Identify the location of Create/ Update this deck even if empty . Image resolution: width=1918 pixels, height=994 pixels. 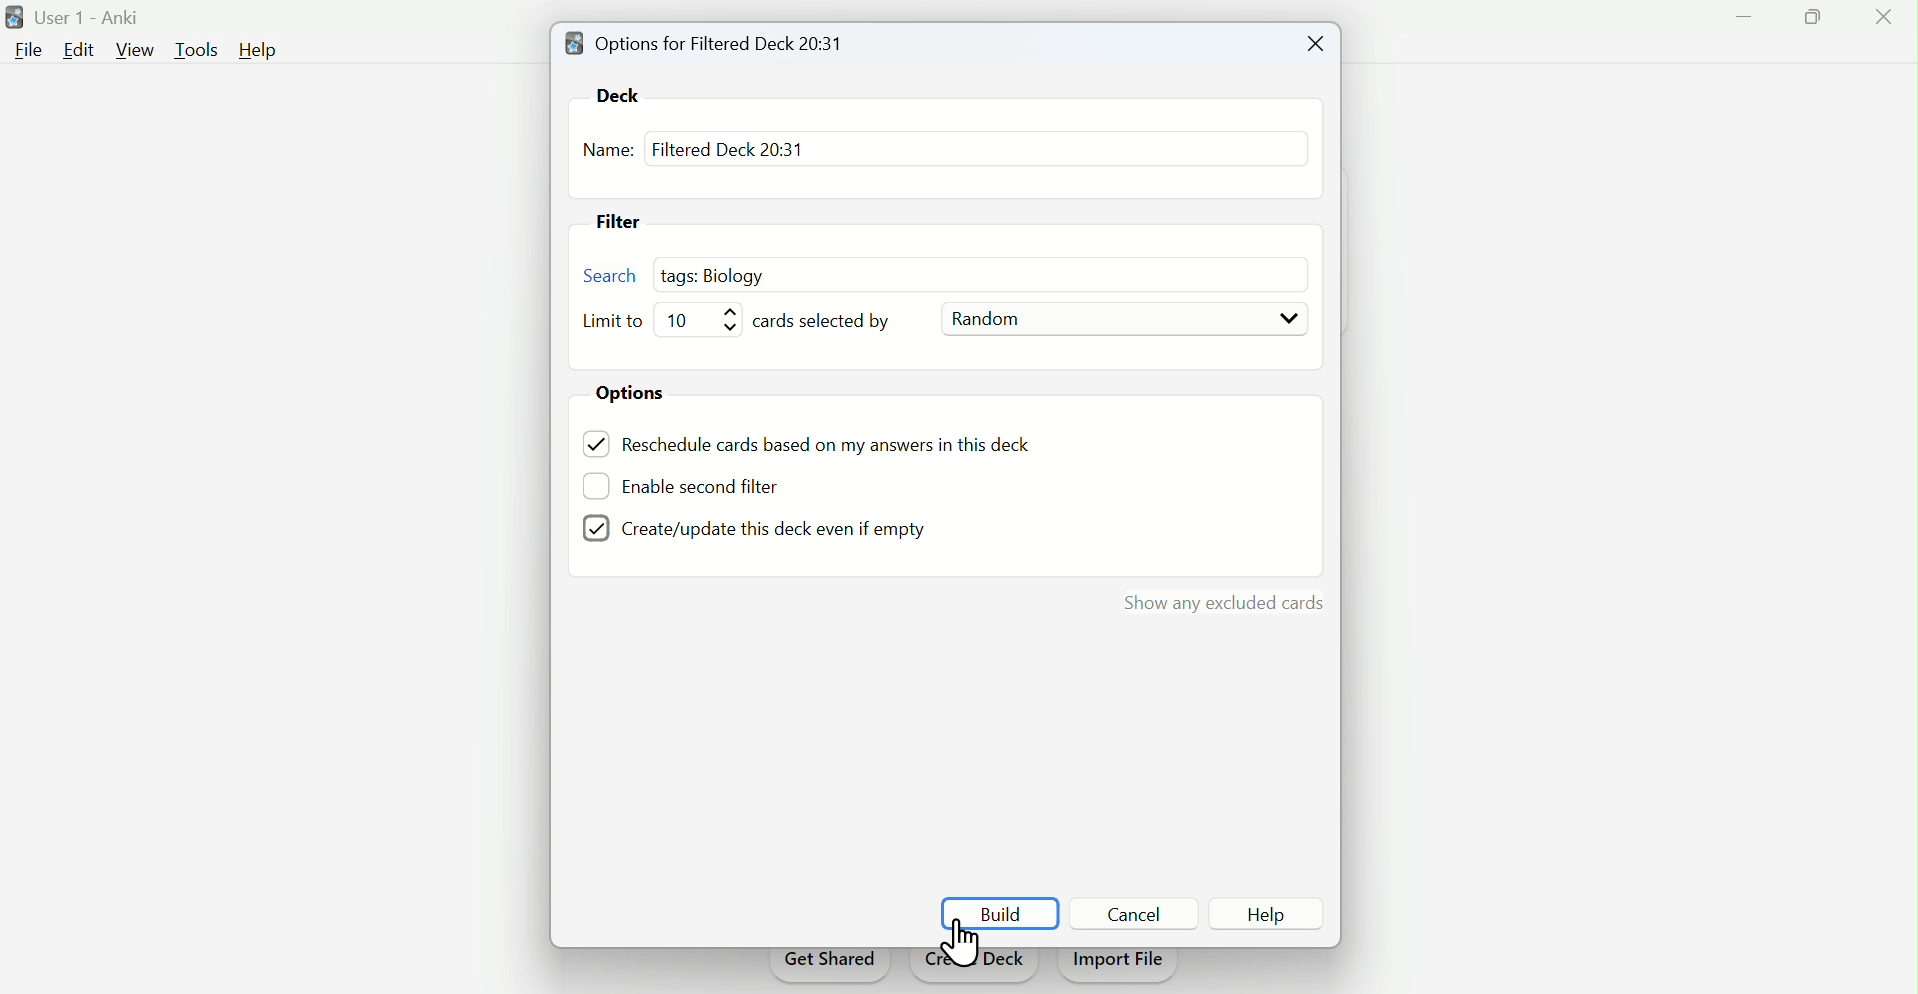
(751, 528).